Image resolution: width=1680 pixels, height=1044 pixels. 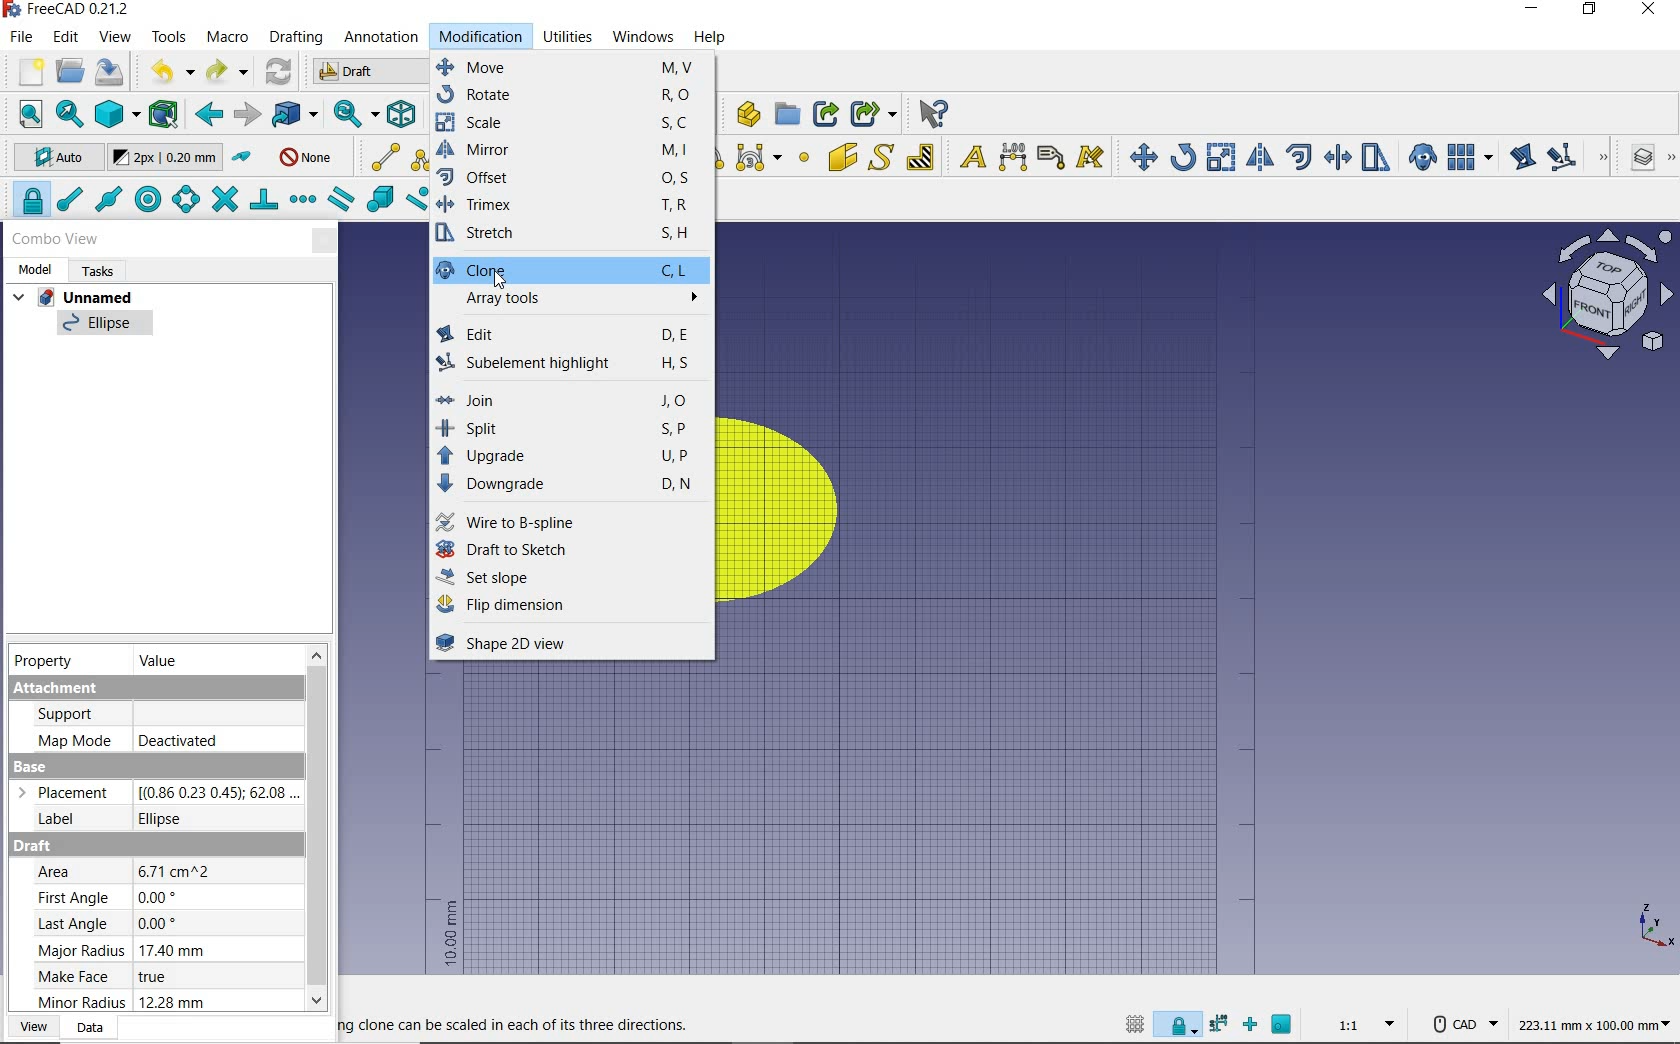 I want to click on snap extension, so click(x=304, y=199).